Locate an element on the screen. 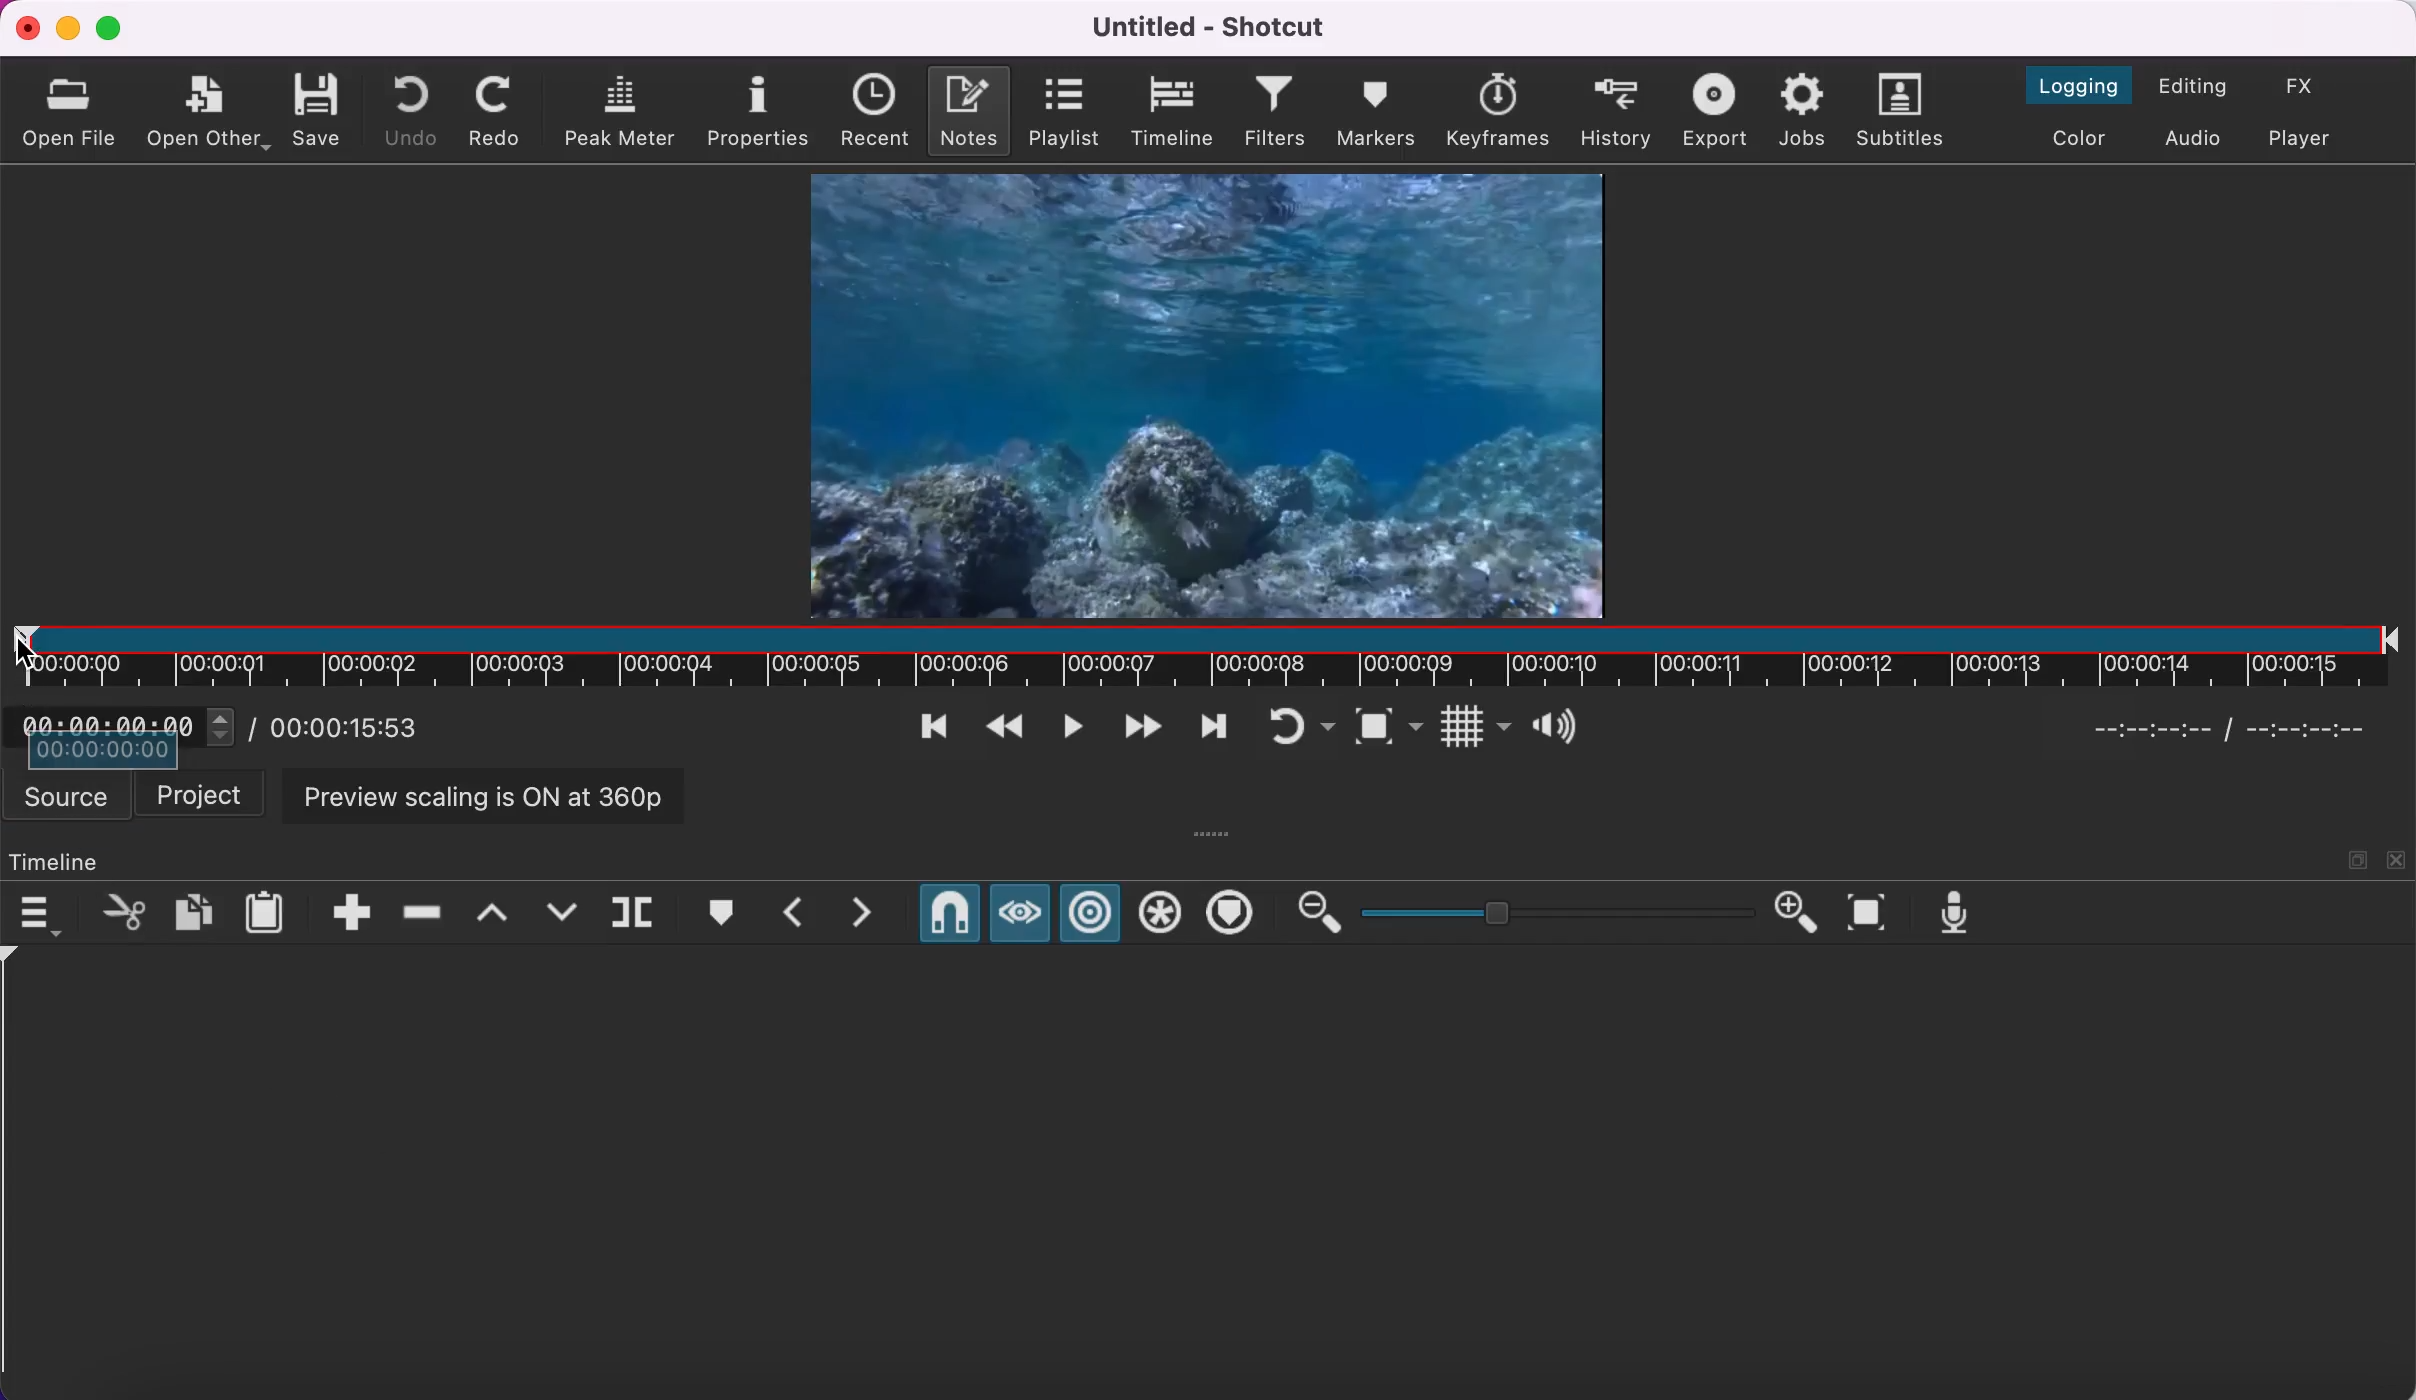  ripple all tracks is located at coordinates (1159, 916).